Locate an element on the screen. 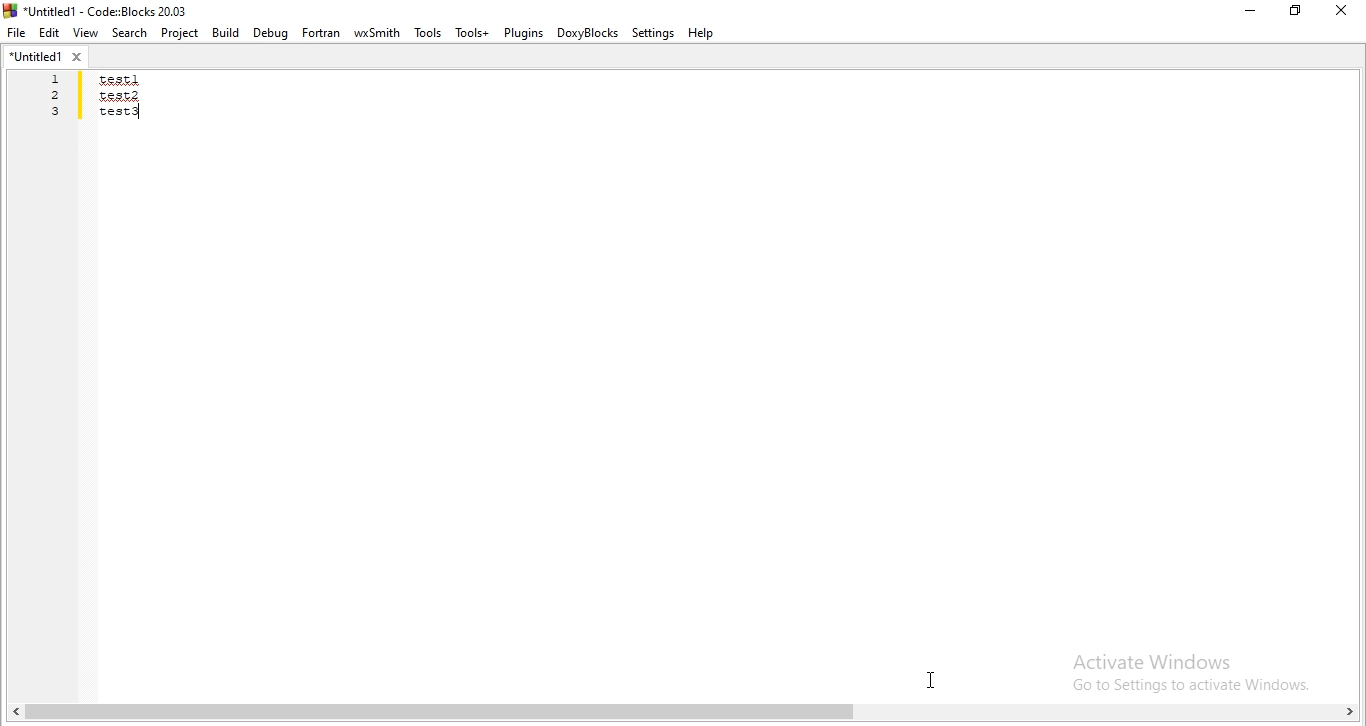  Fortran is located at coordinates (322, 33).